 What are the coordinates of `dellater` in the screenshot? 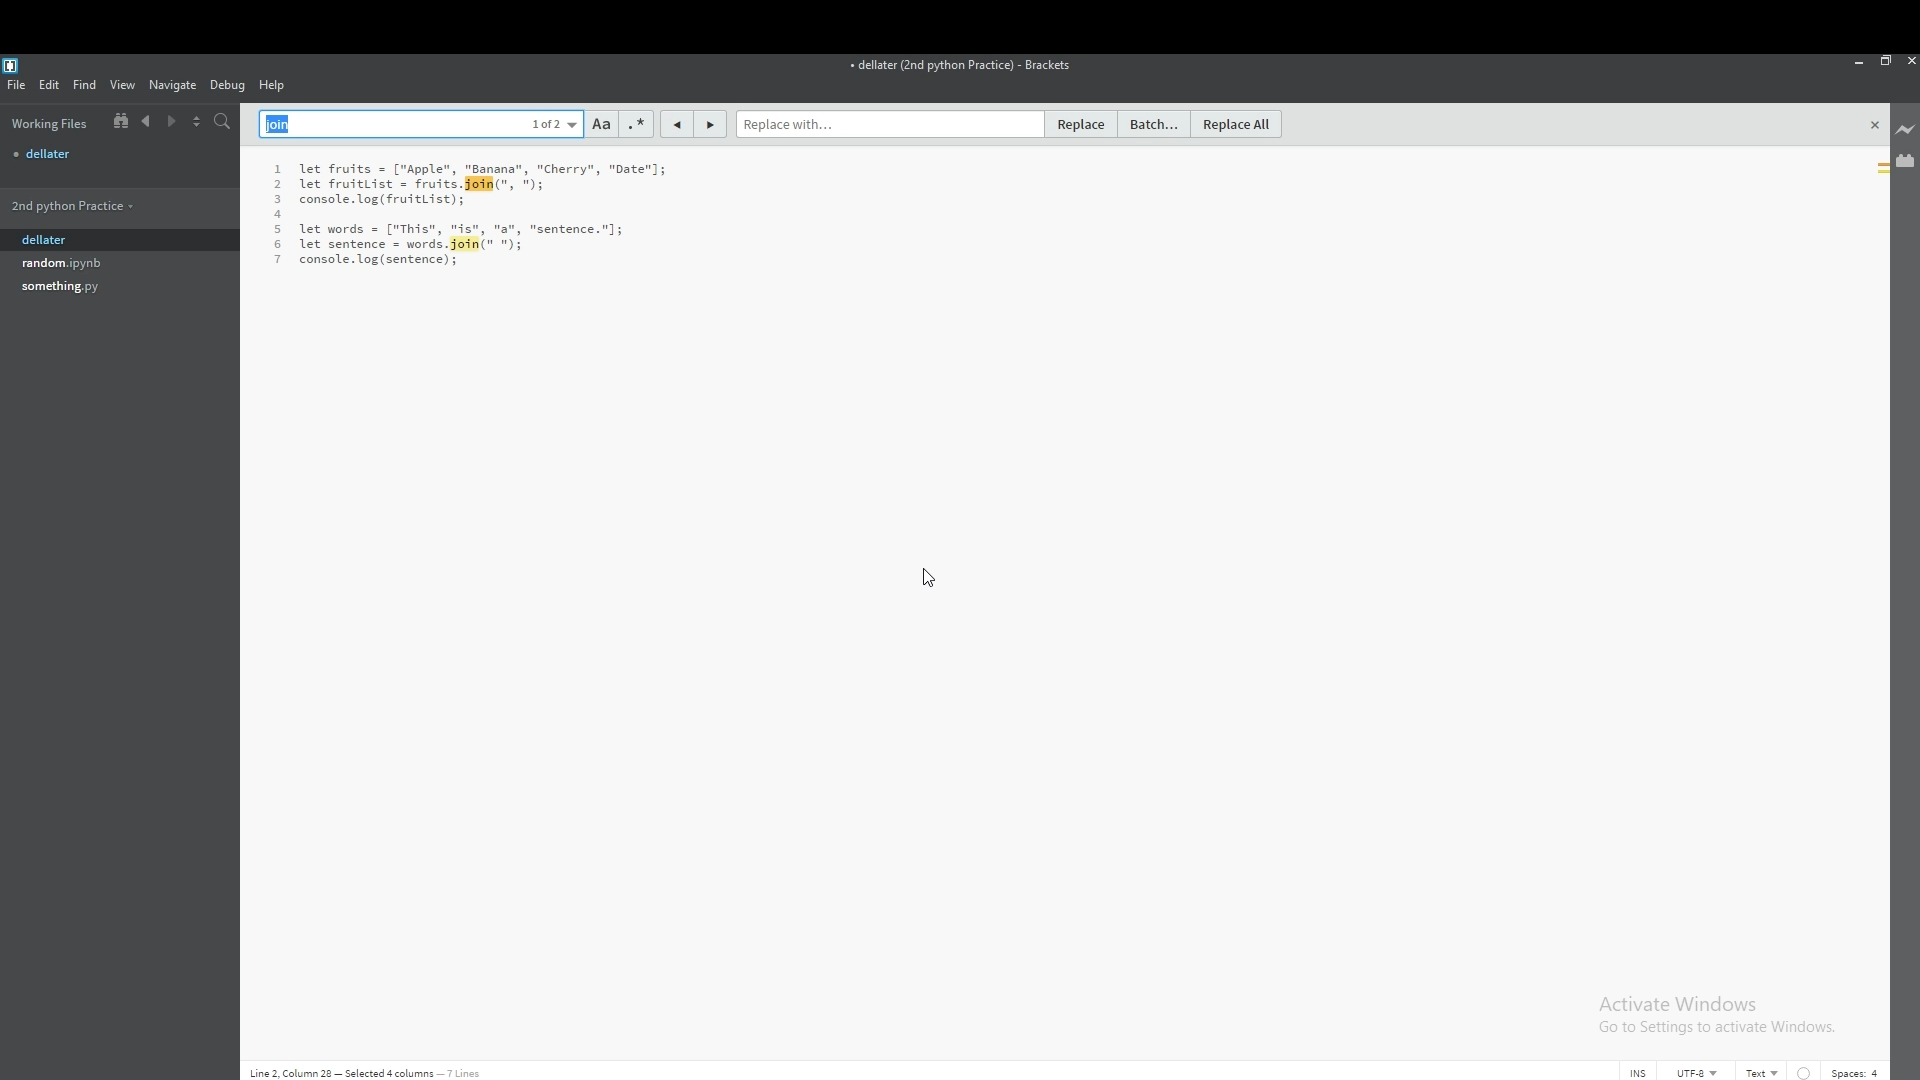 It's located at (93, 241).